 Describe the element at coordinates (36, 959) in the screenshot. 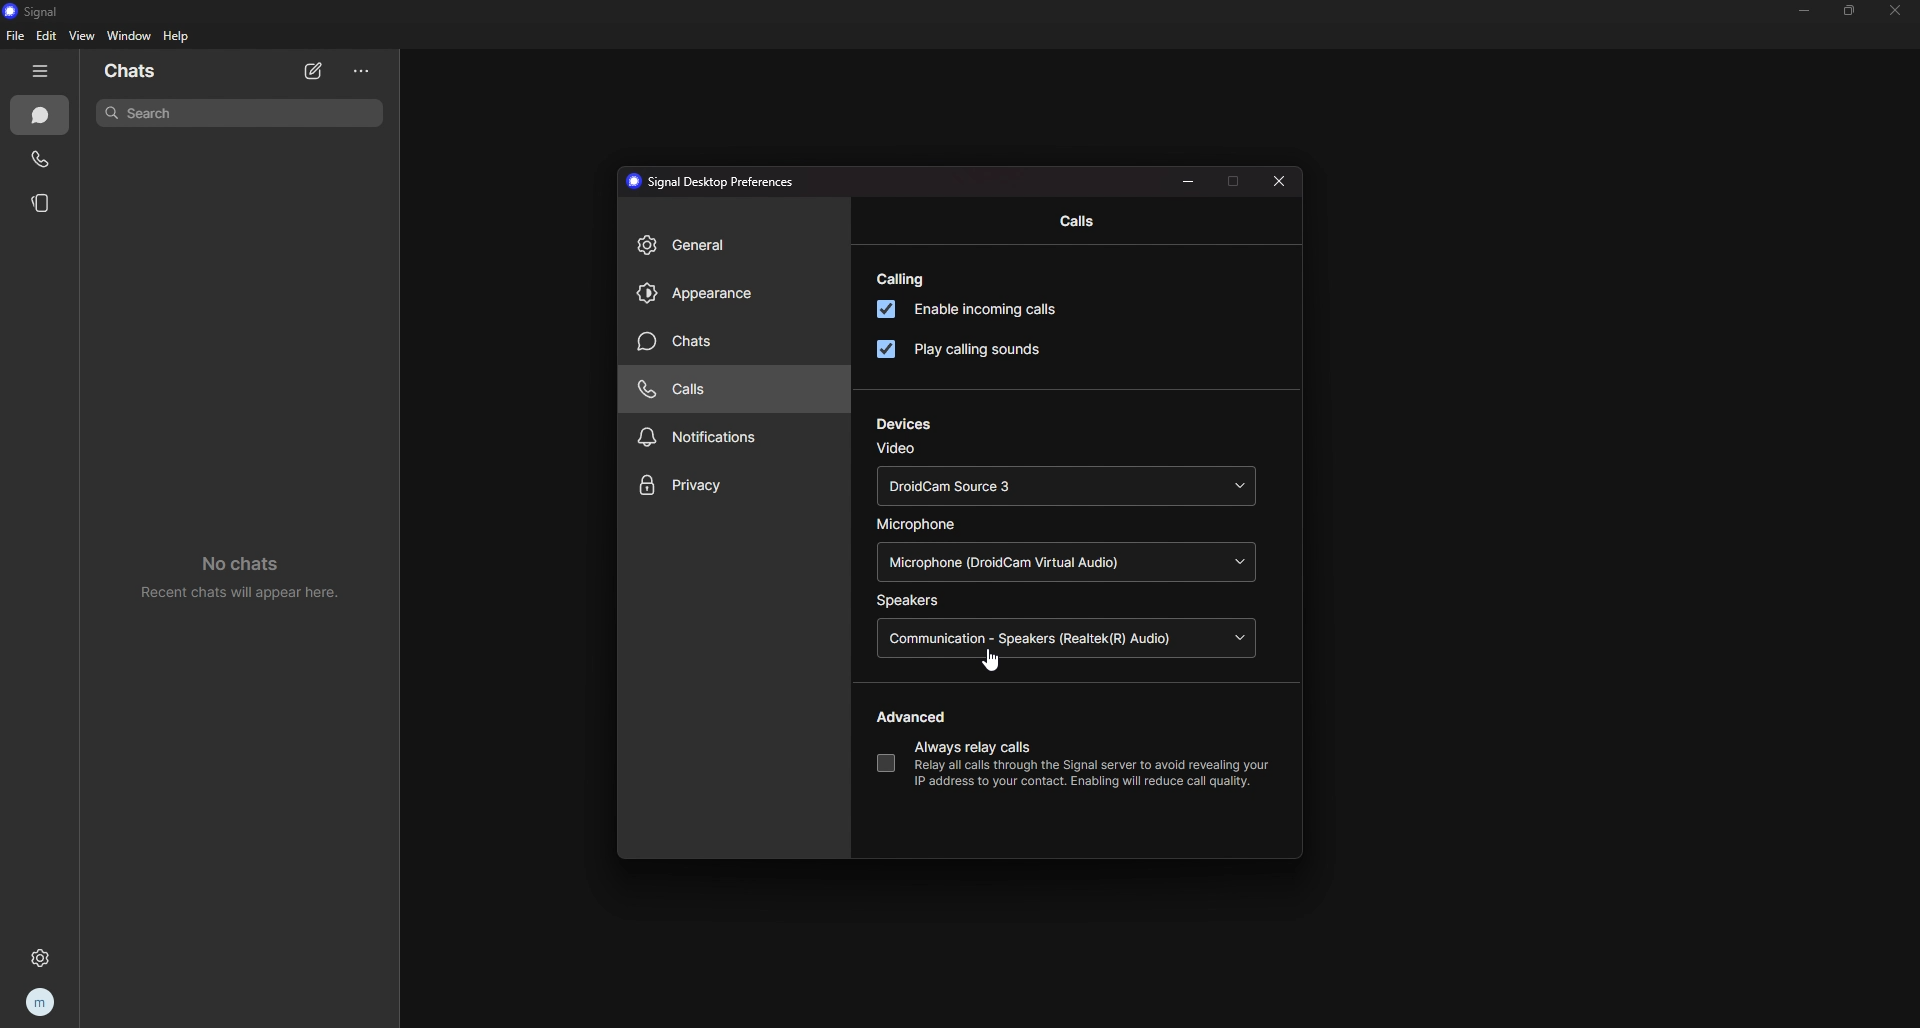

I see `settings` at that location.